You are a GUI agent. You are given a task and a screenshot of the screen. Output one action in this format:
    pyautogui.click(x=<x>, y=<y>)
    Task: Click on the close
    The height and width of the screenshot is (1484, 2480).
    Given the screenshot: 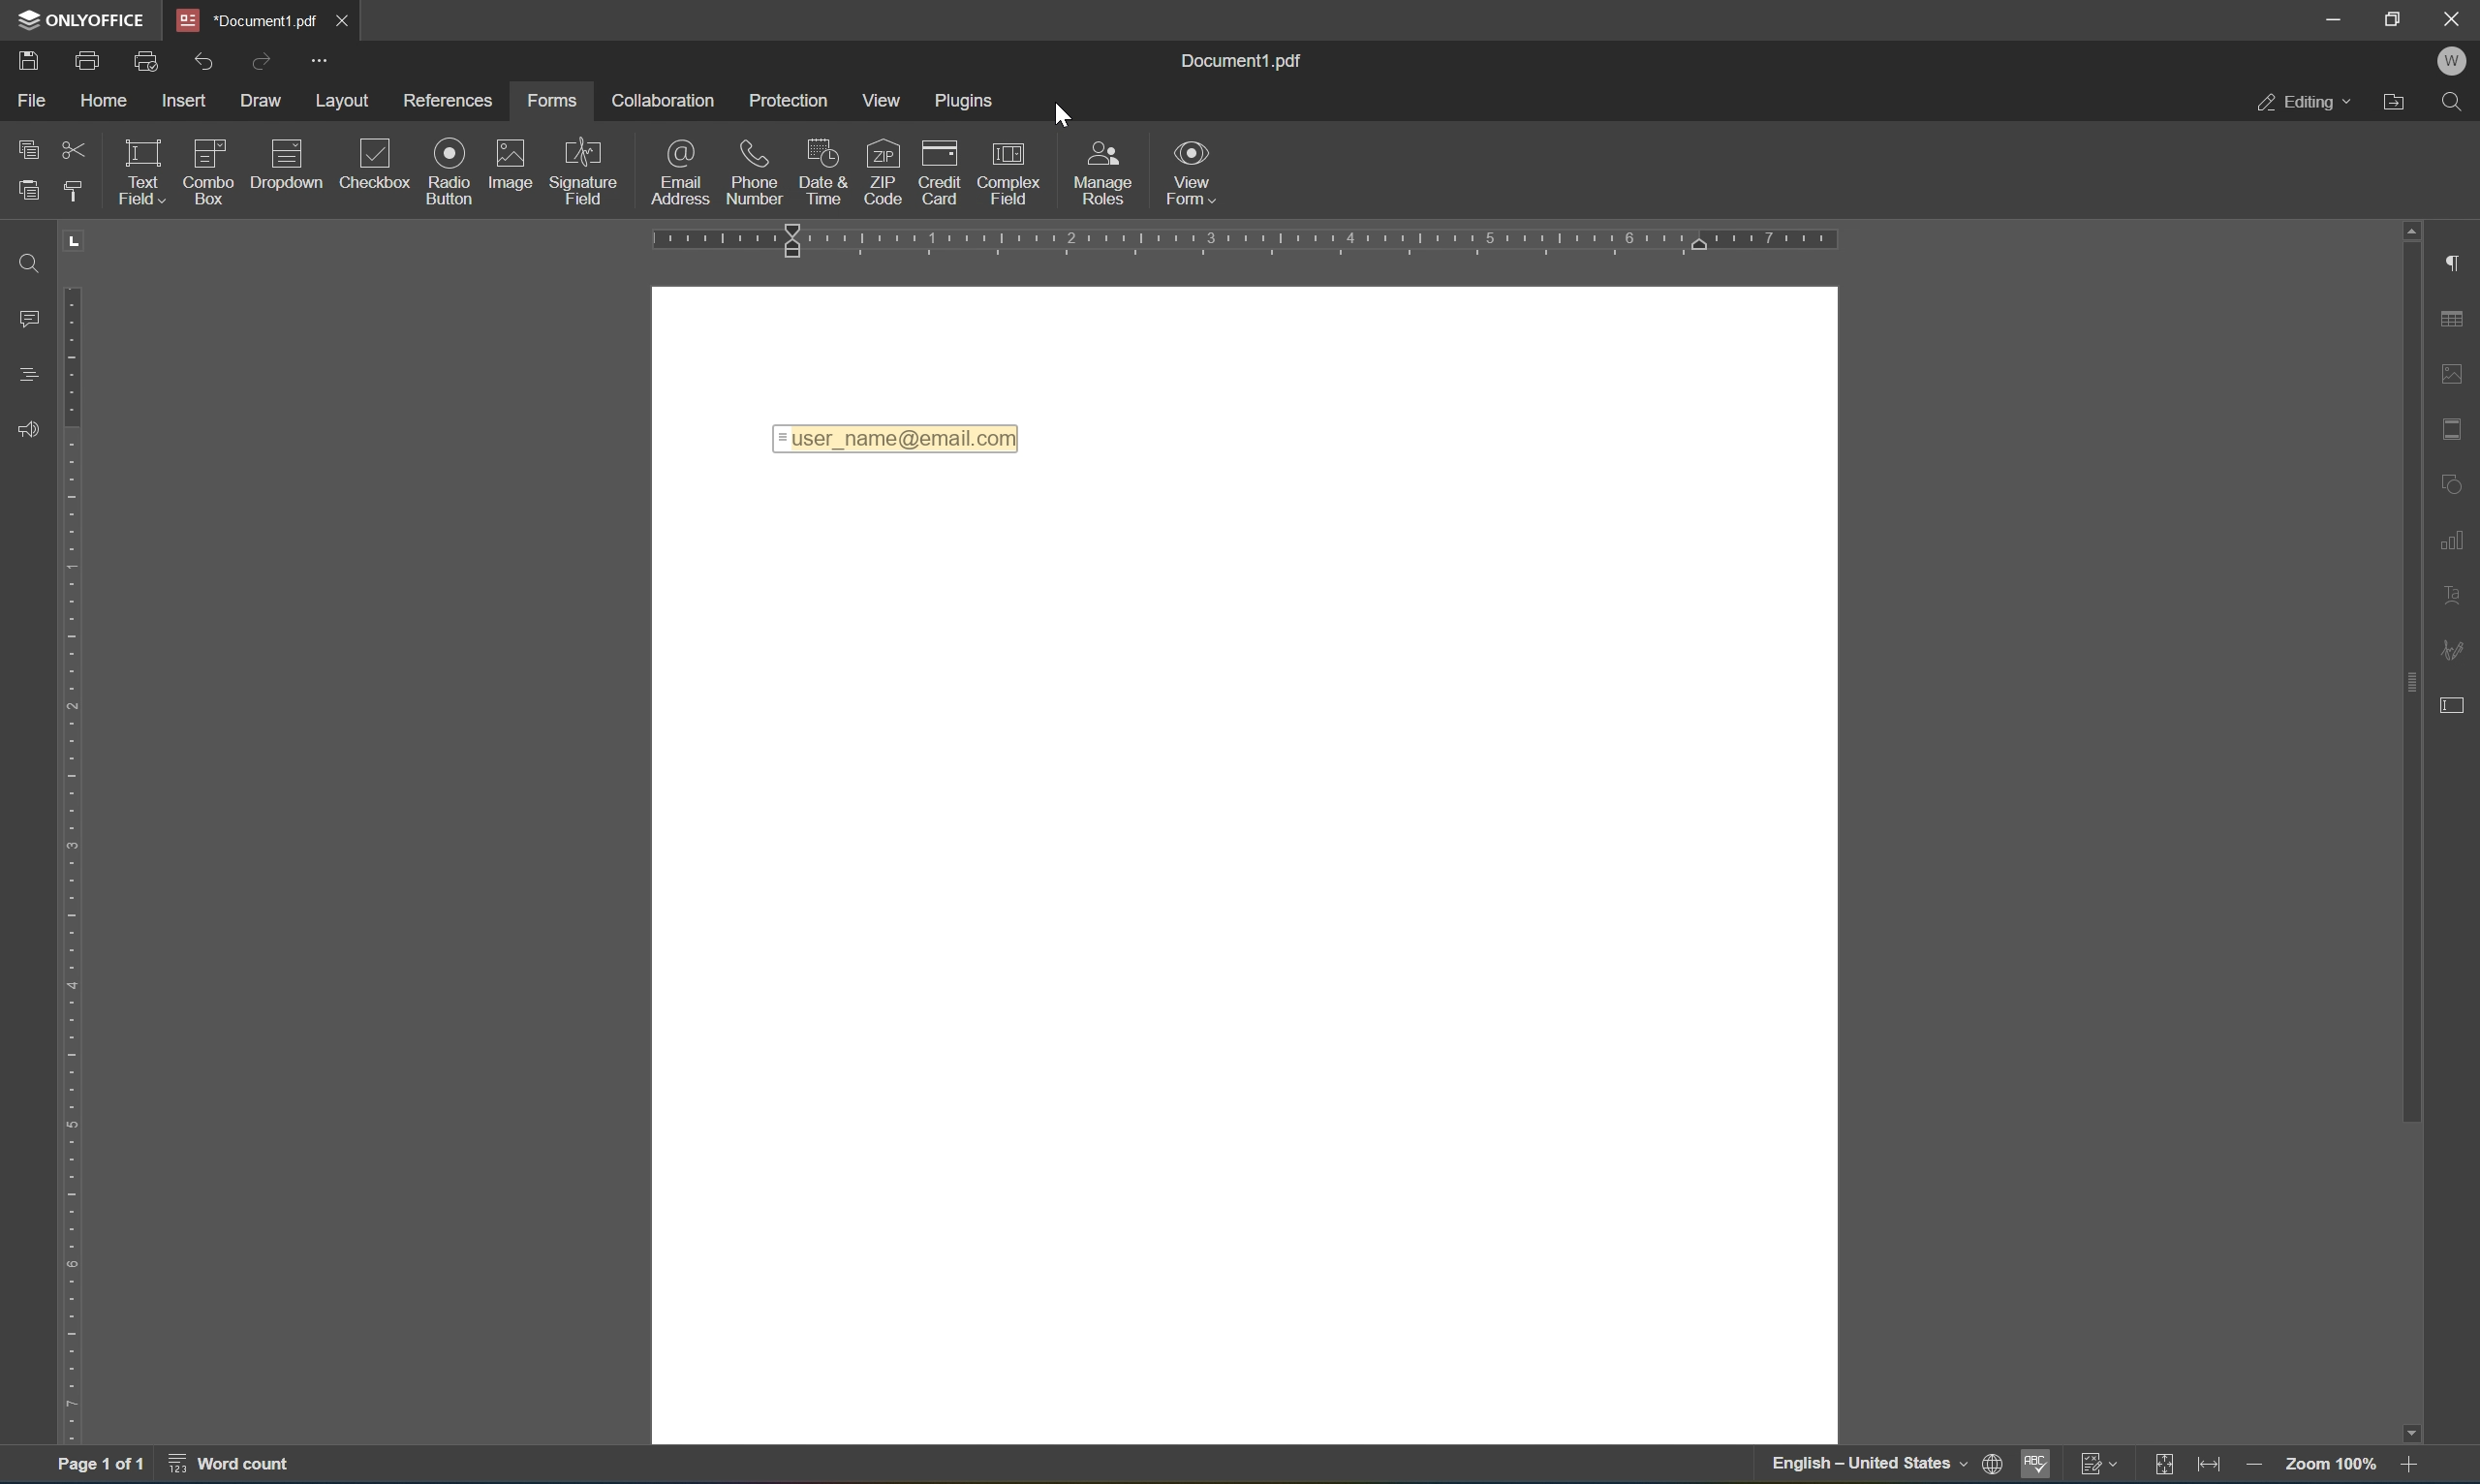 What is the action you would take?
    pyautogui.click(x=343, y=23)
    